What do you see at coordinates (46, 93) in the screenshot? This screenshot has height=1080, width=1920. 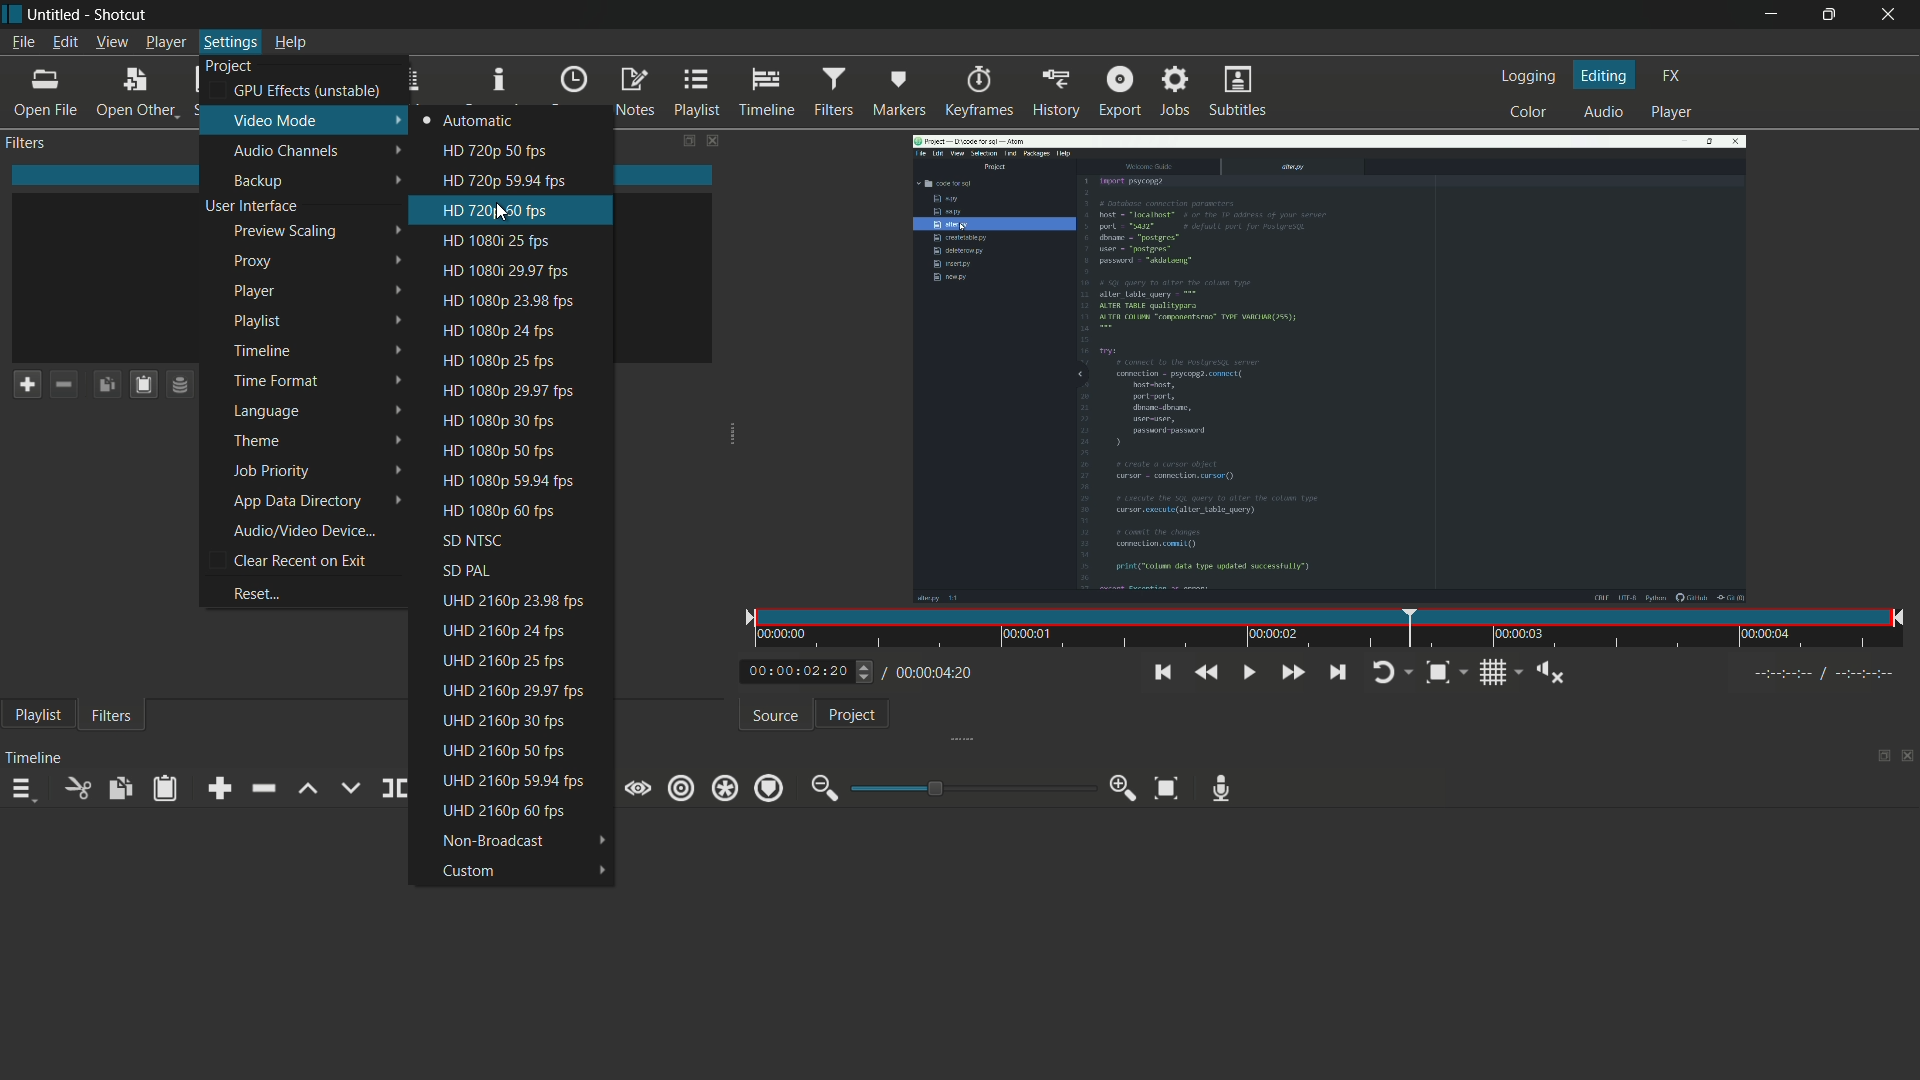 I see `open file` at bounding box center [46, 93].